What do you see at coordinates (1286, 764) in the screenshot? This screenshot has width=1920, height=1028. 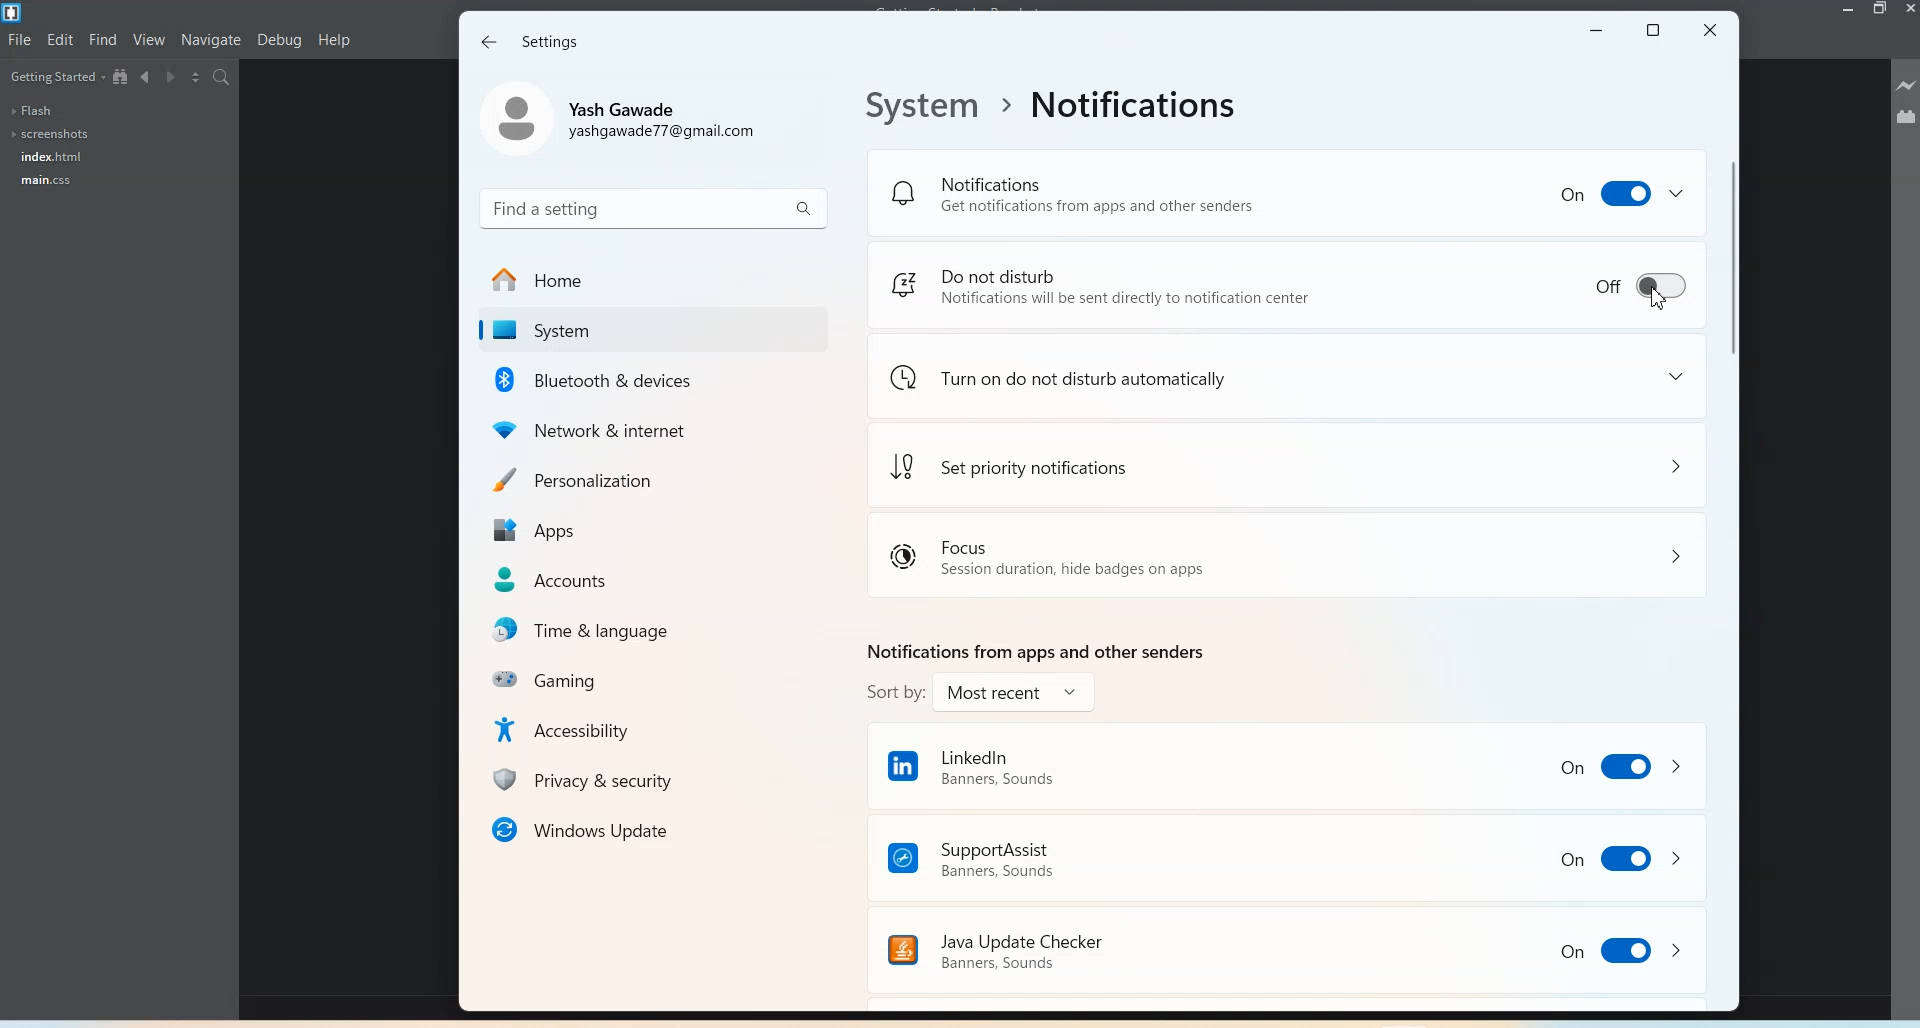 I see `LinkedIn` at bounding box center [1286, 764].